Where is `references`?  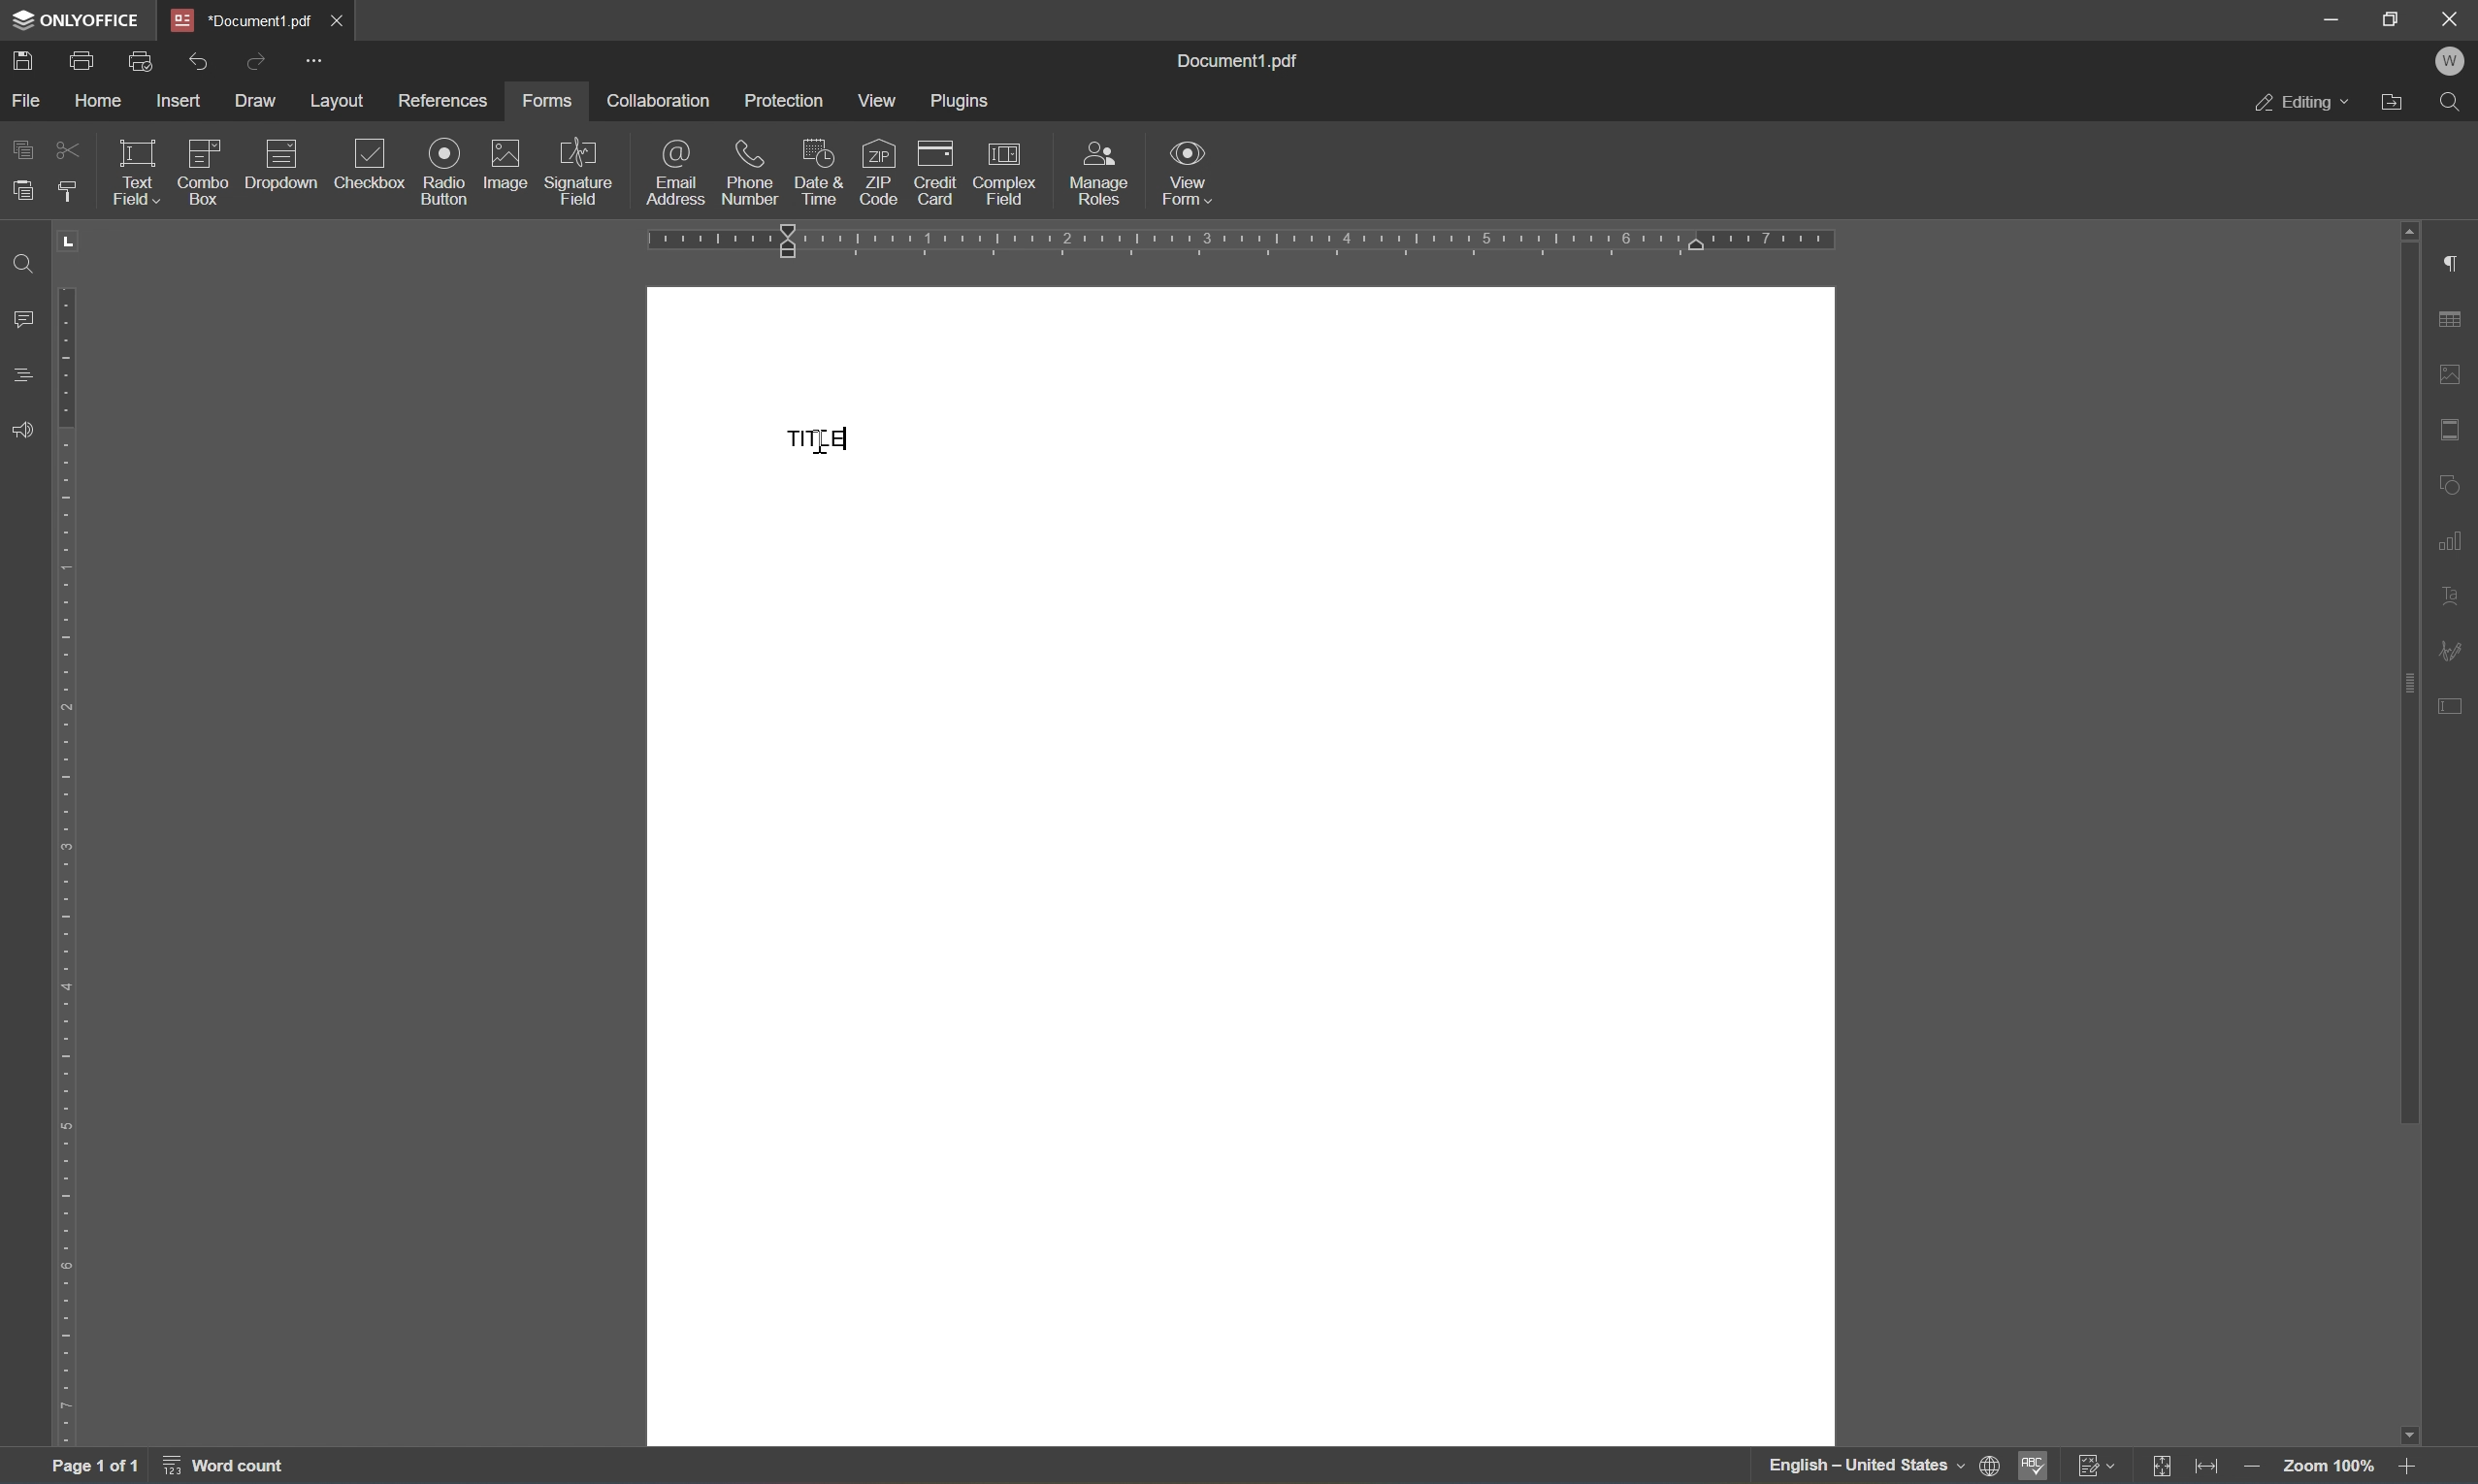 references is located at coordinates (443, 103).